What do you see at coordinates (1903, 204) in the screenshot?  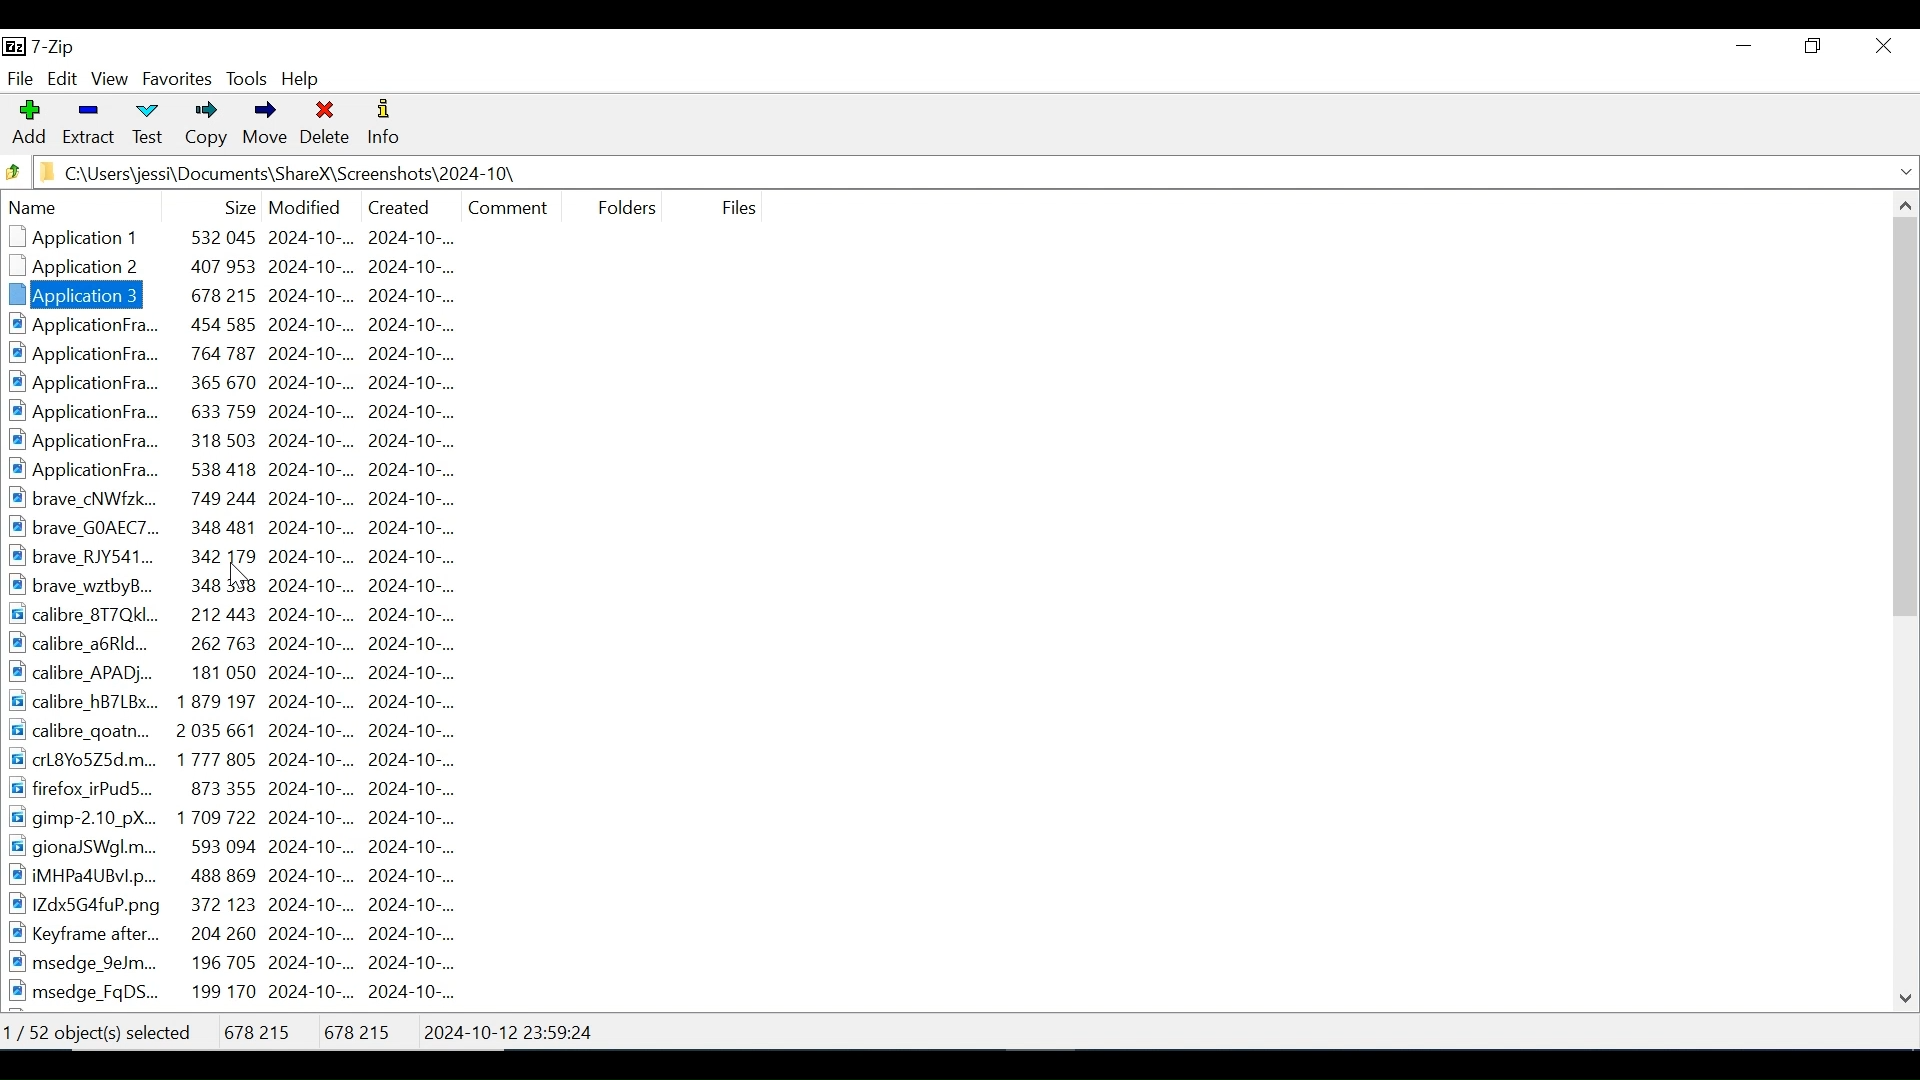 I see `Scroll up` at bounding box center [1903, 204].